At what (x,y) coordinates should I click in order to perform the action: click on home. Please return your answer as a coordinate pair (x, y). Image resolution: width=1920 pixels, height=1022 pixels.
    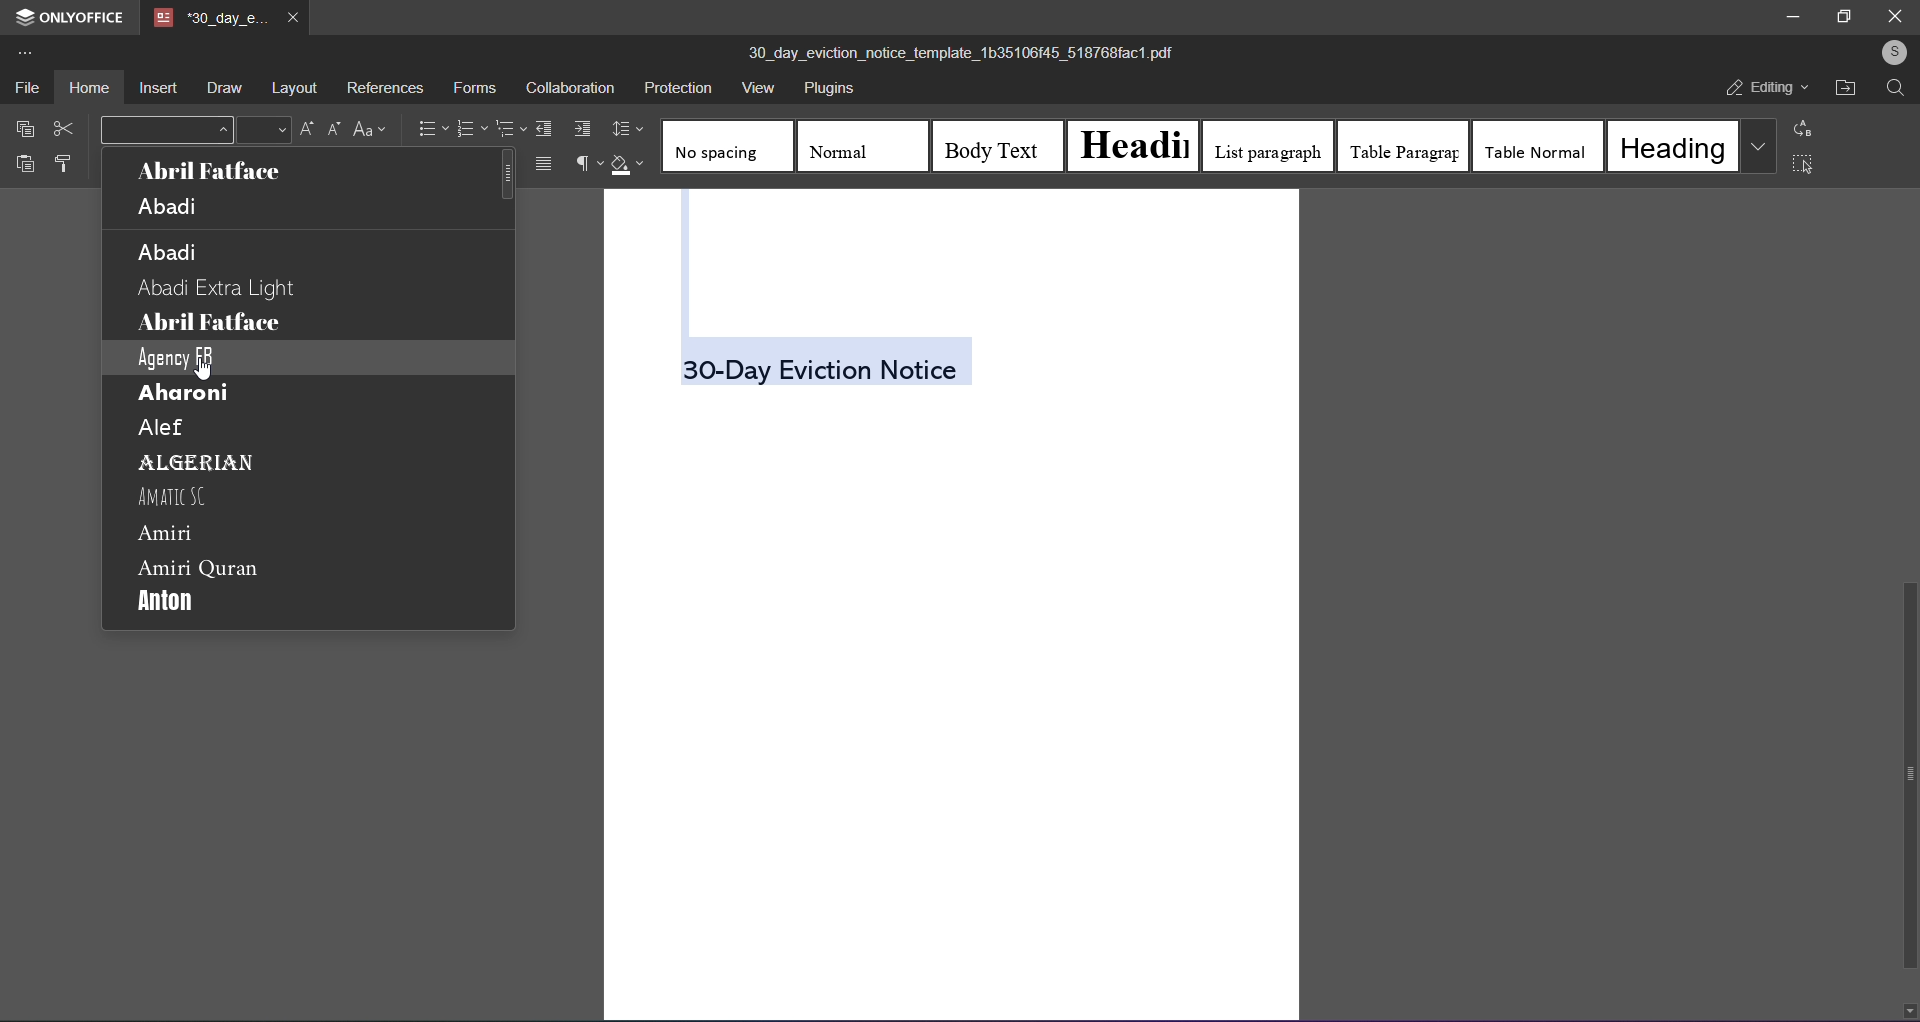
    Looking at the image, I should click on (88, 86).